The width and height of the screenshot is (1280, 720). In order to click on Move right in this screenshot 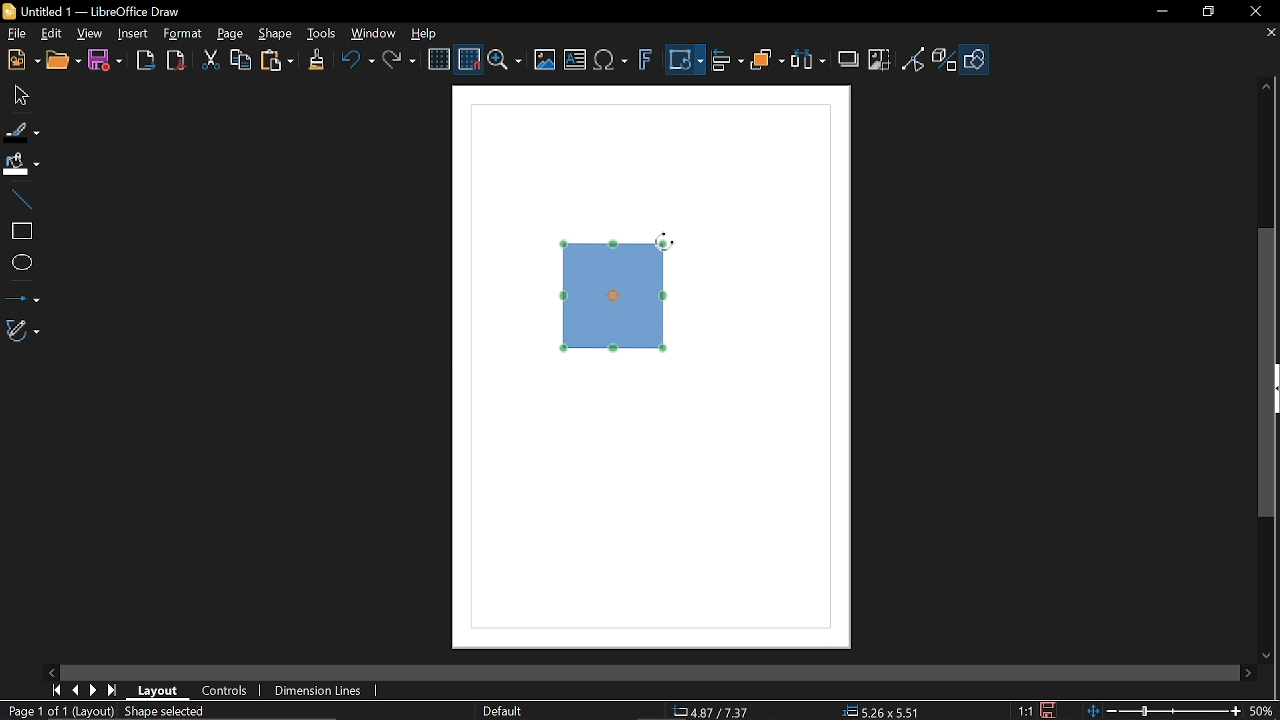, I will do `click(1245, 673)`.